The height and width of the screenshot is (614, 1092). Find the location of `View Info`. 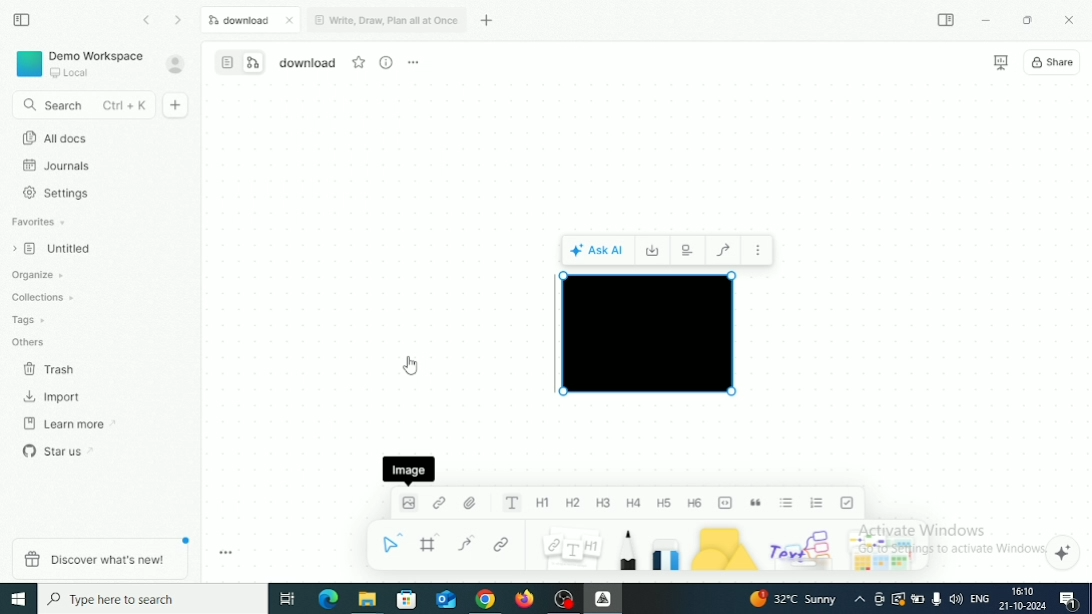

View Info is located at coordinates (387, 62).